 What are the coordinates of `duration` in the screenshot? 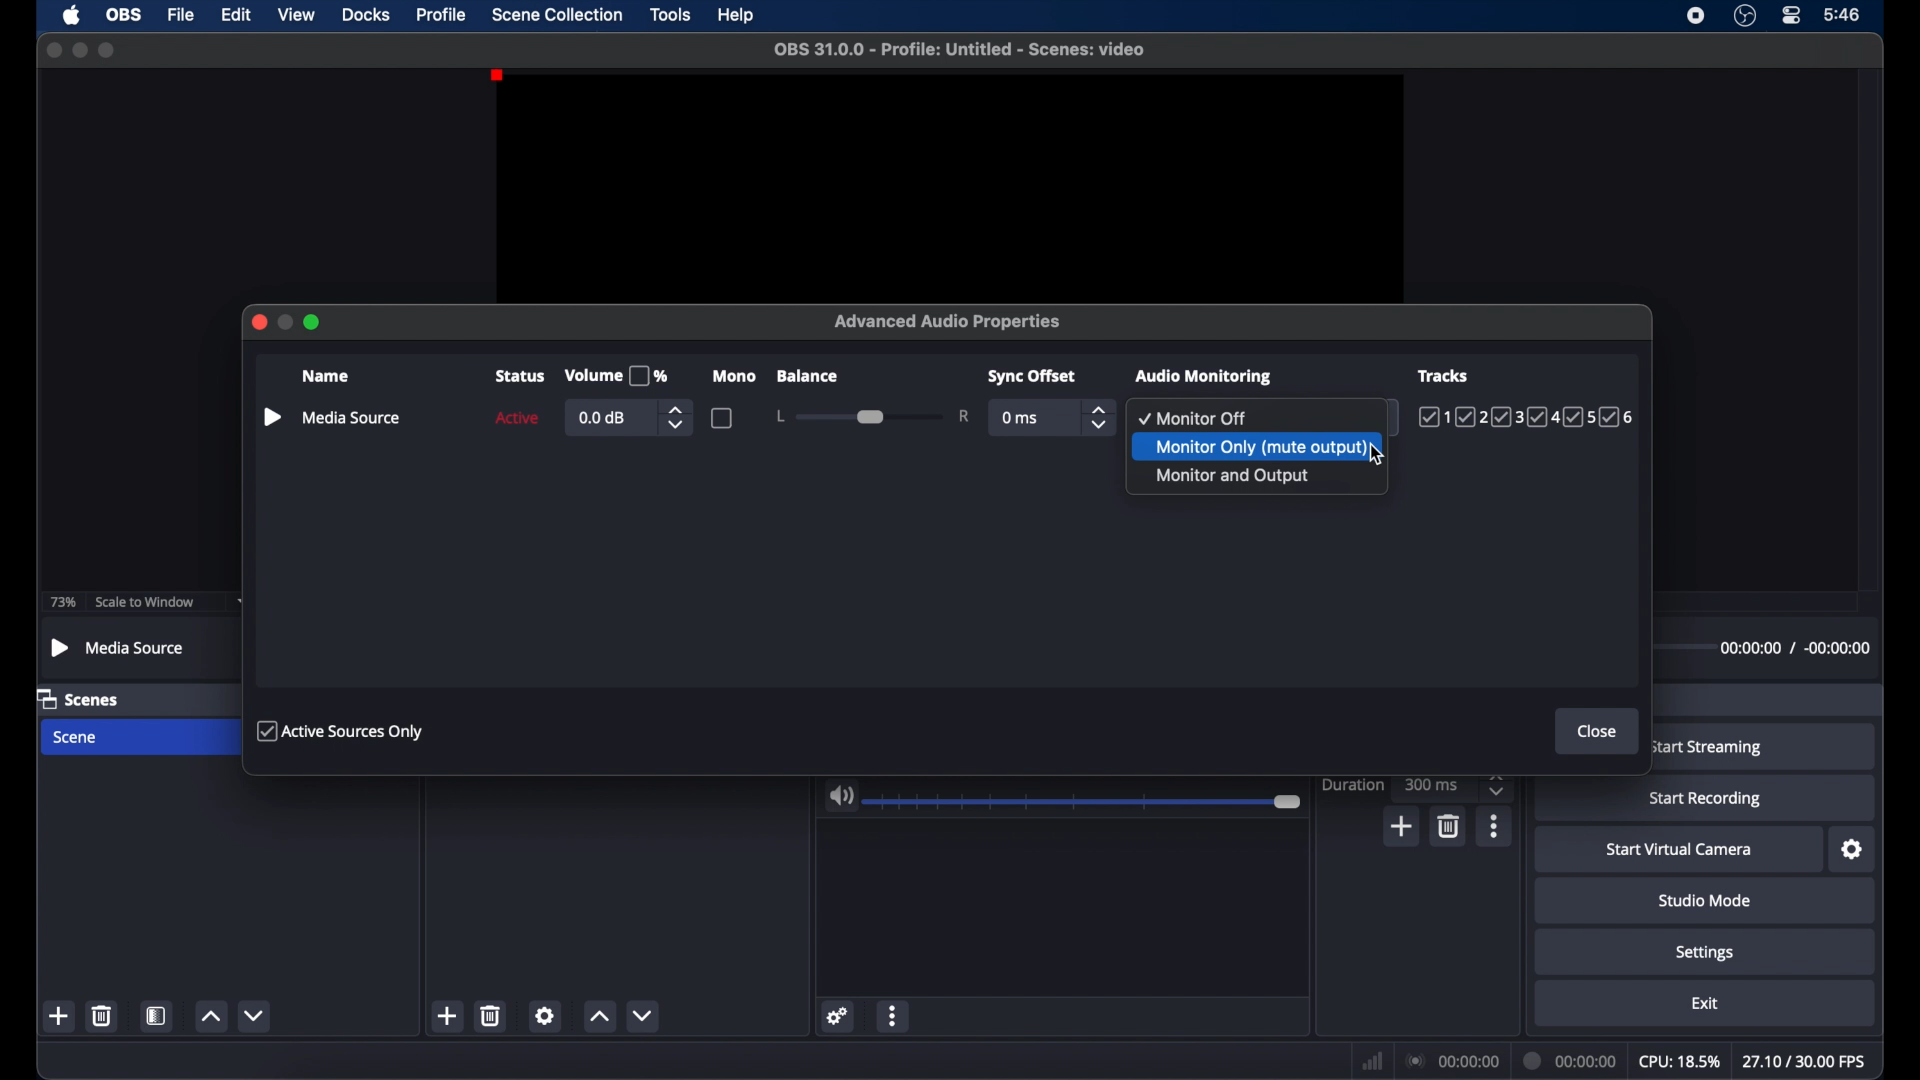 It's located at (1567, 1060).